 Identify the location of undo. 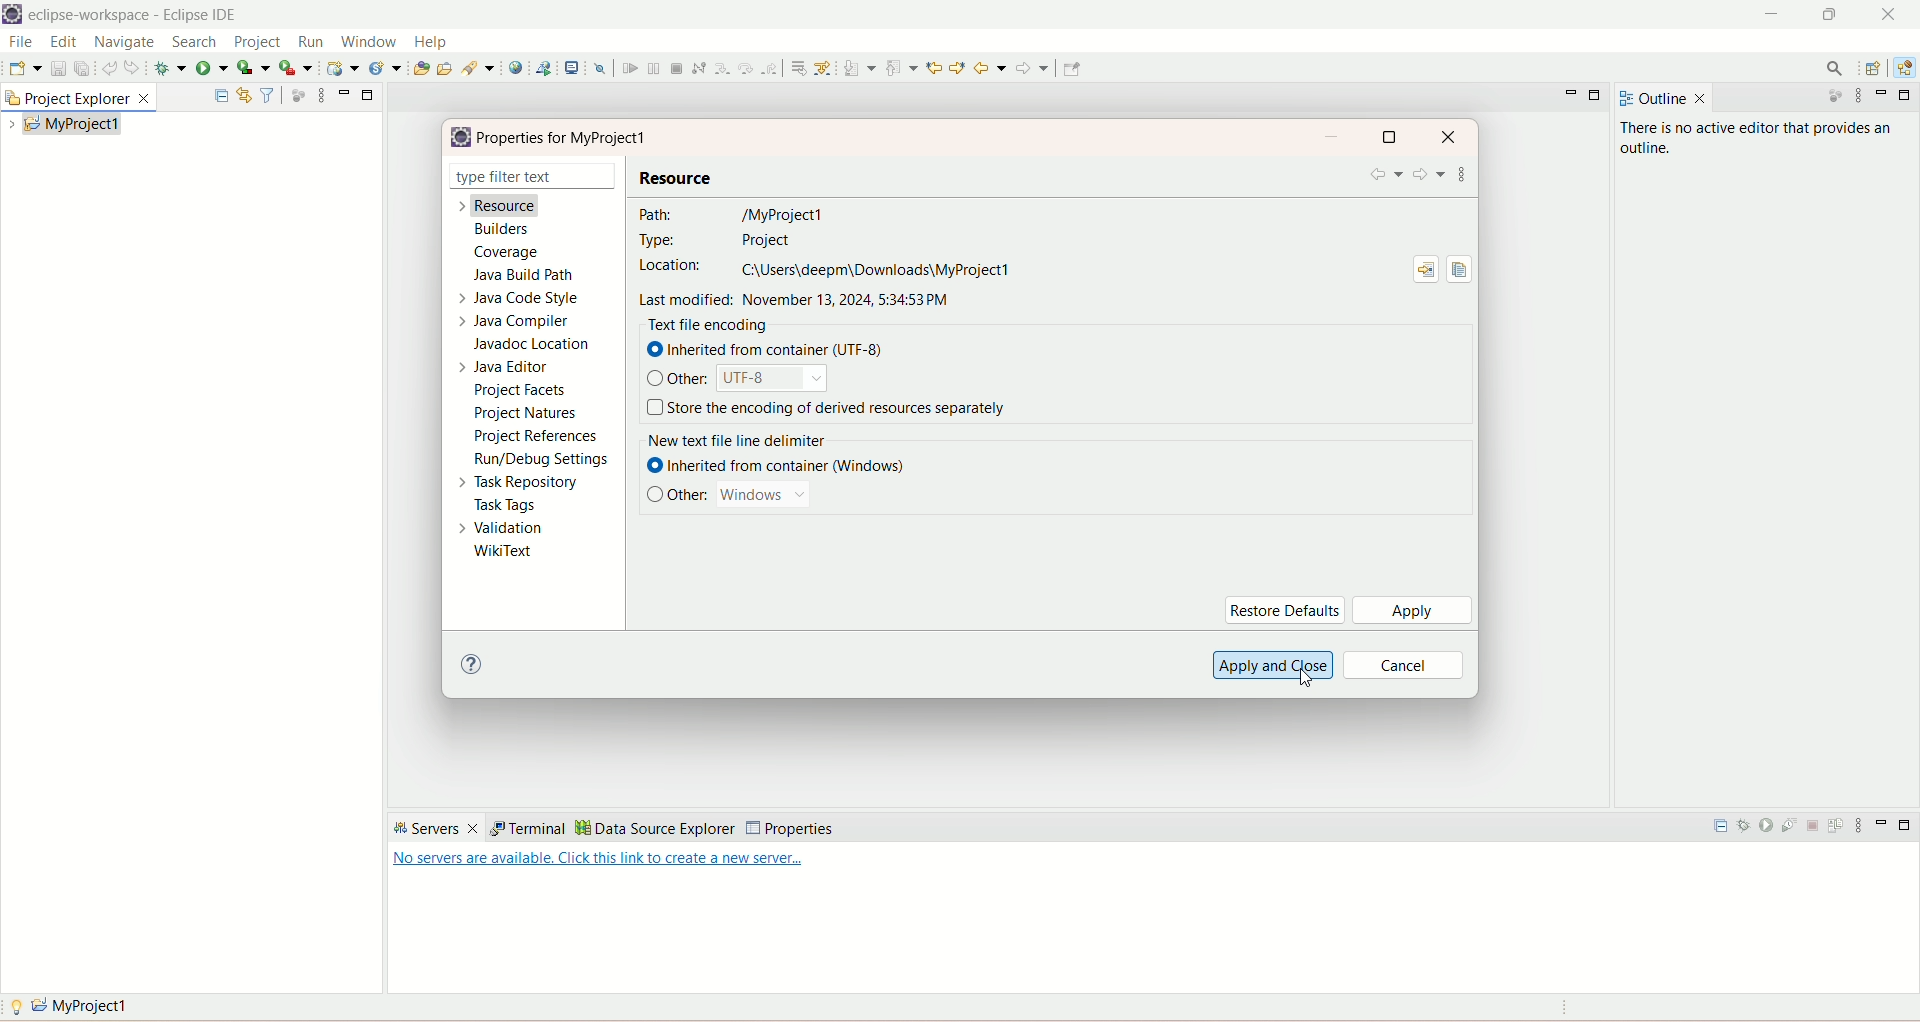
(109, 66).